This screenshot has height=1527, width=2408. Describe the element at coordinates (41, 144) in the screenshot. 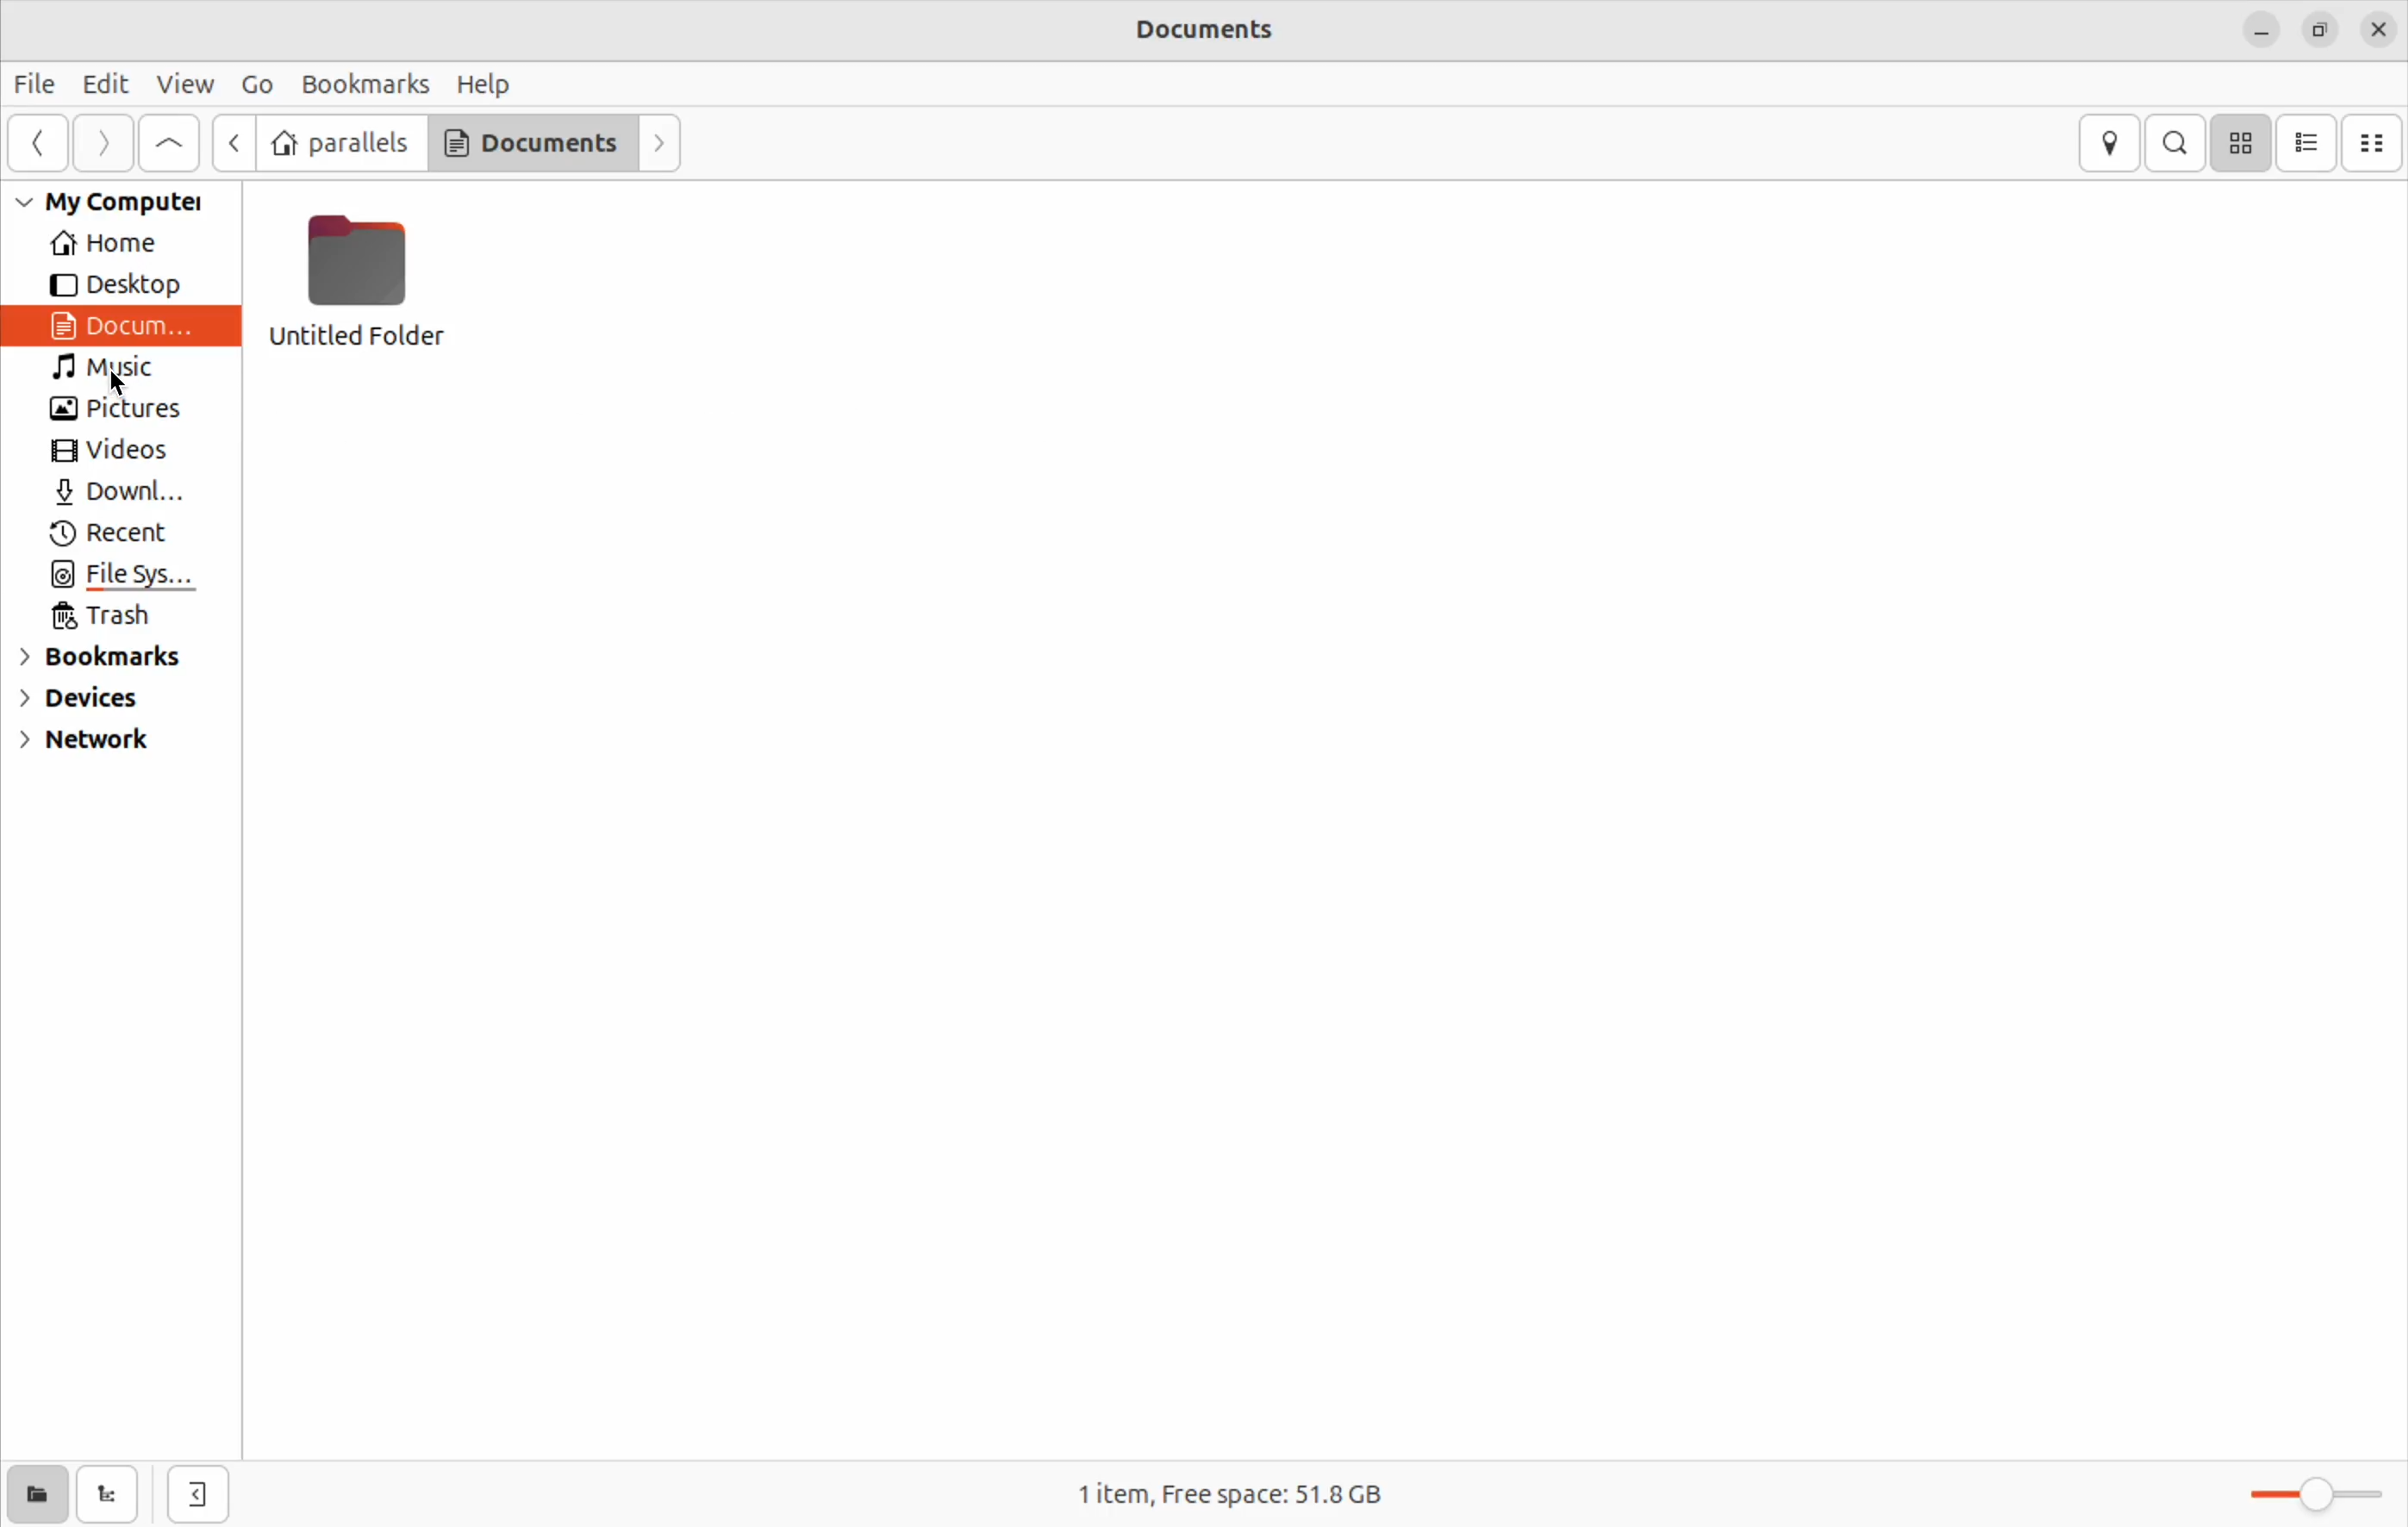

I see `go back` at that location.